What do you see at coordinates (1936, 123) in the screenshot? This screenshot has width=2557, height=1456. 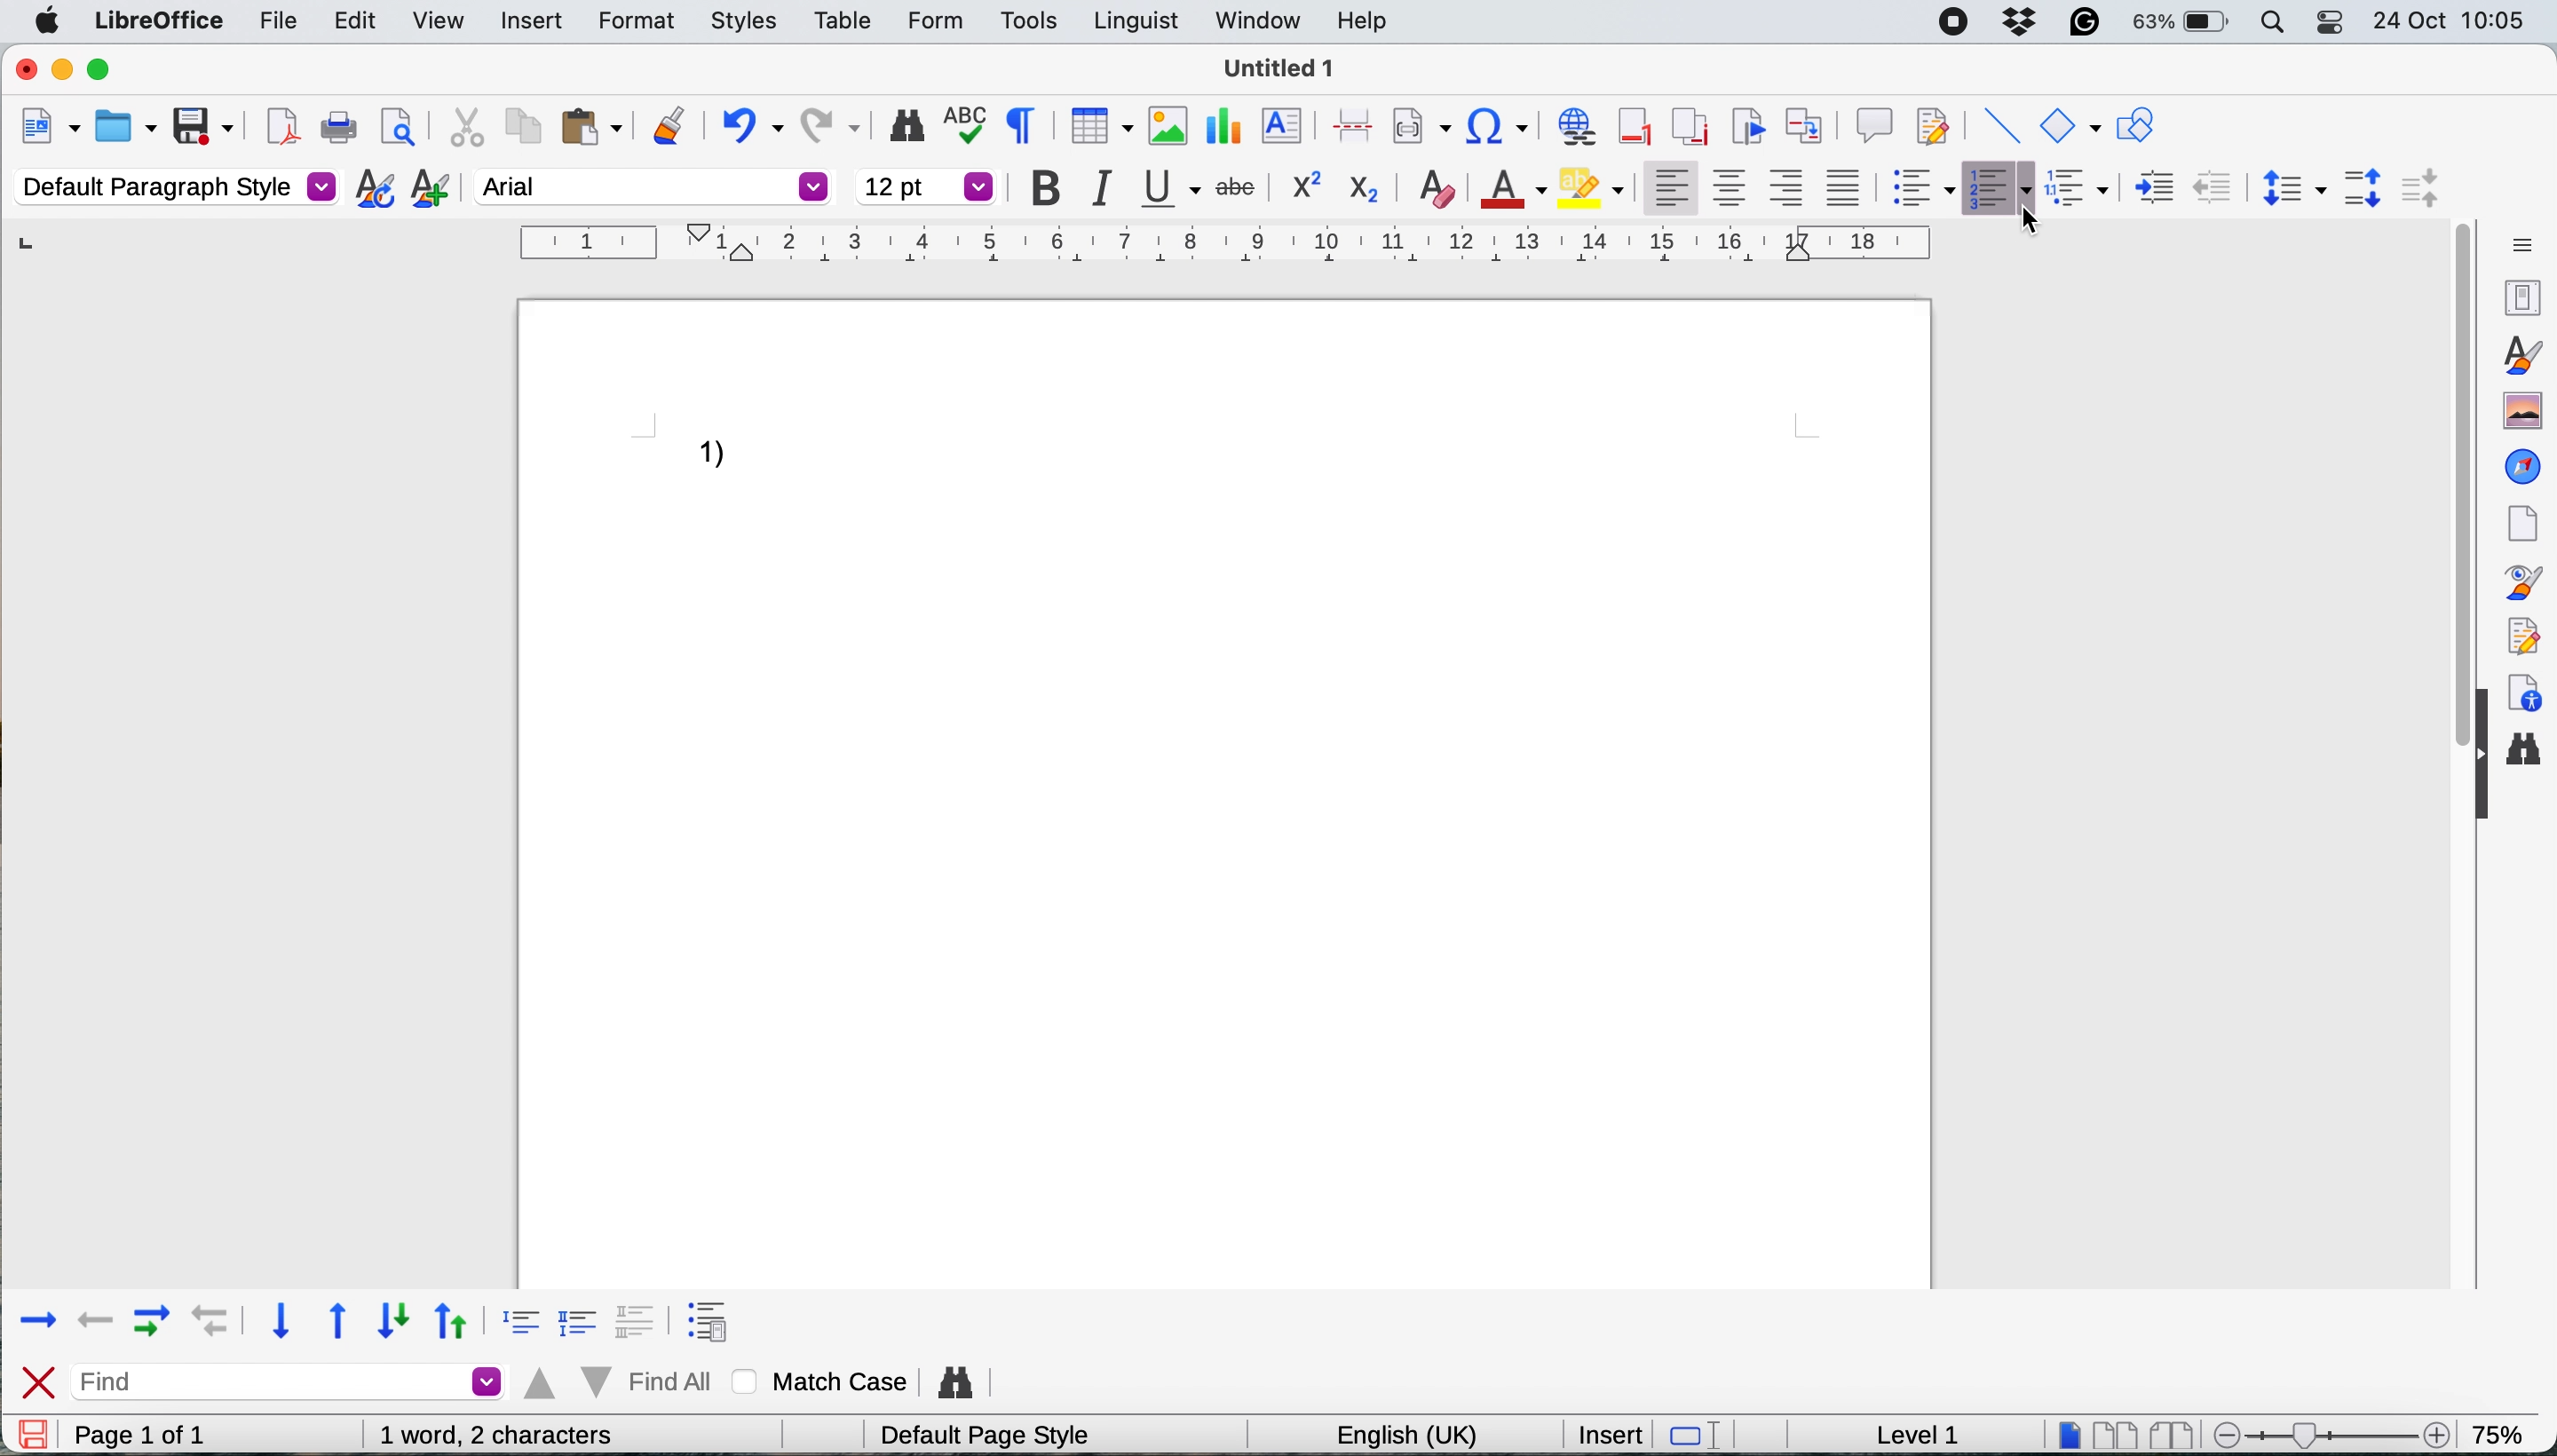 I see `show track changes functions` at bounding box center [1936, 123].